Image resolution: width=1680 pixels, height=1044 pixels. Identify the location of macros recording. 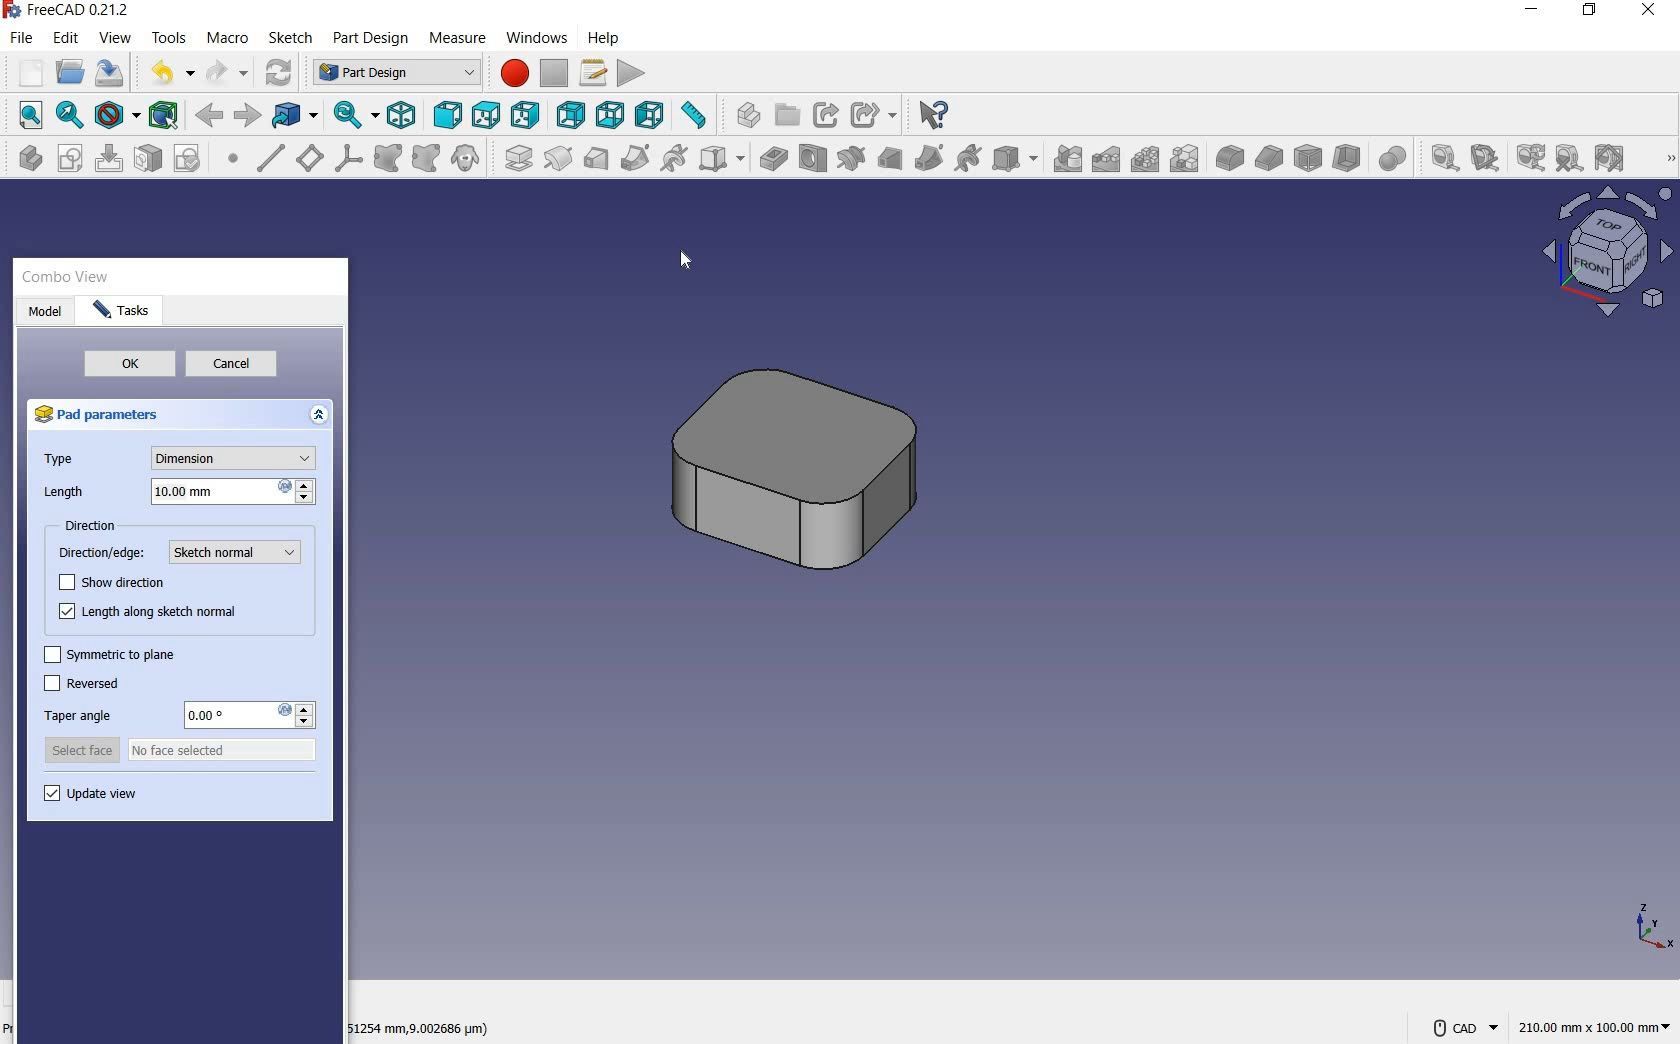
(510, 75).